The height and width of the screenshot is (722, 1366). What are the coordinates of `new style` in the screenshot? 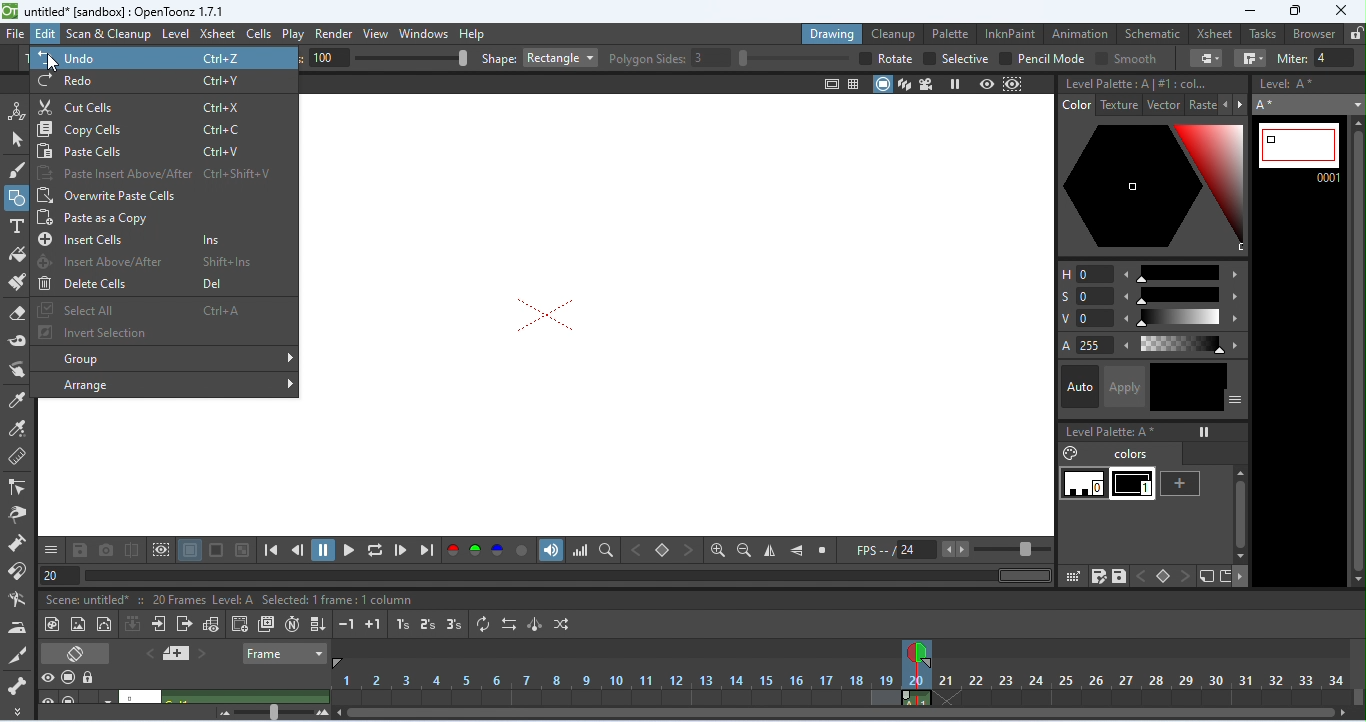 It's located at (1182, 484).